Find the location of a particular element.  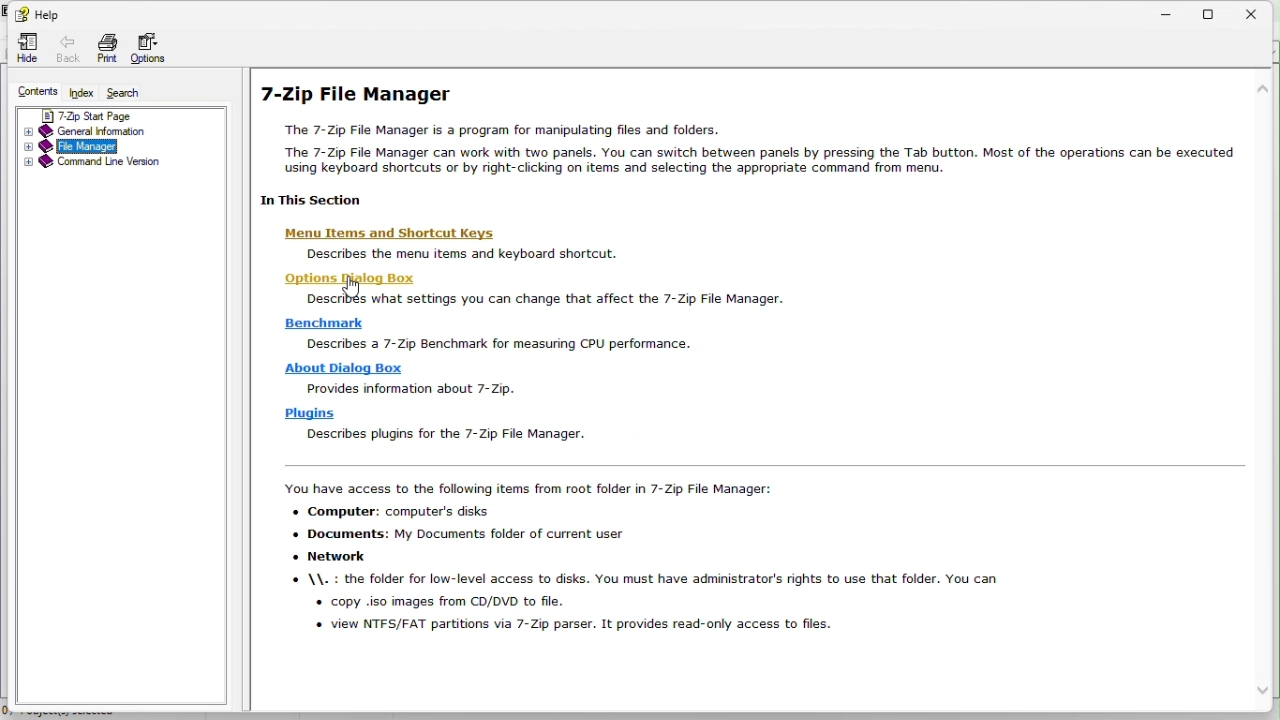

General information is located at coordinates (91, 133).